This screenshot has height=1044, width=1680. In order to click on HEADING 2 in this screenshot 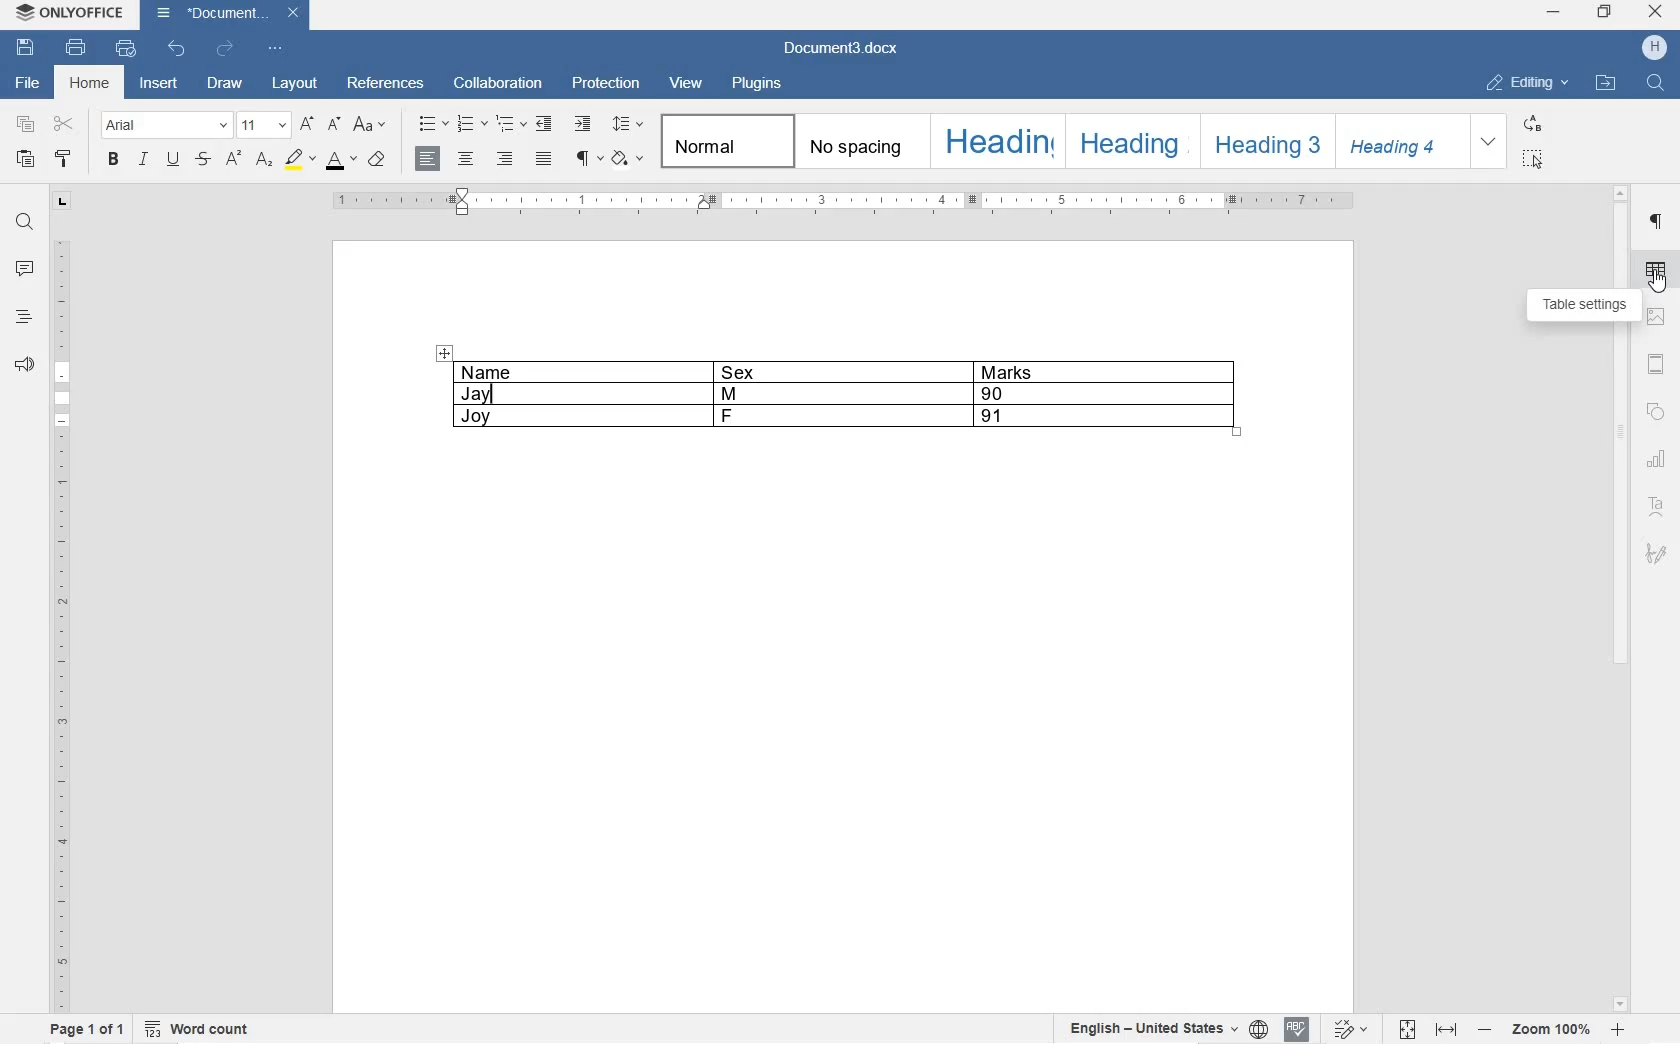, I will do `click(1129, 142)`.